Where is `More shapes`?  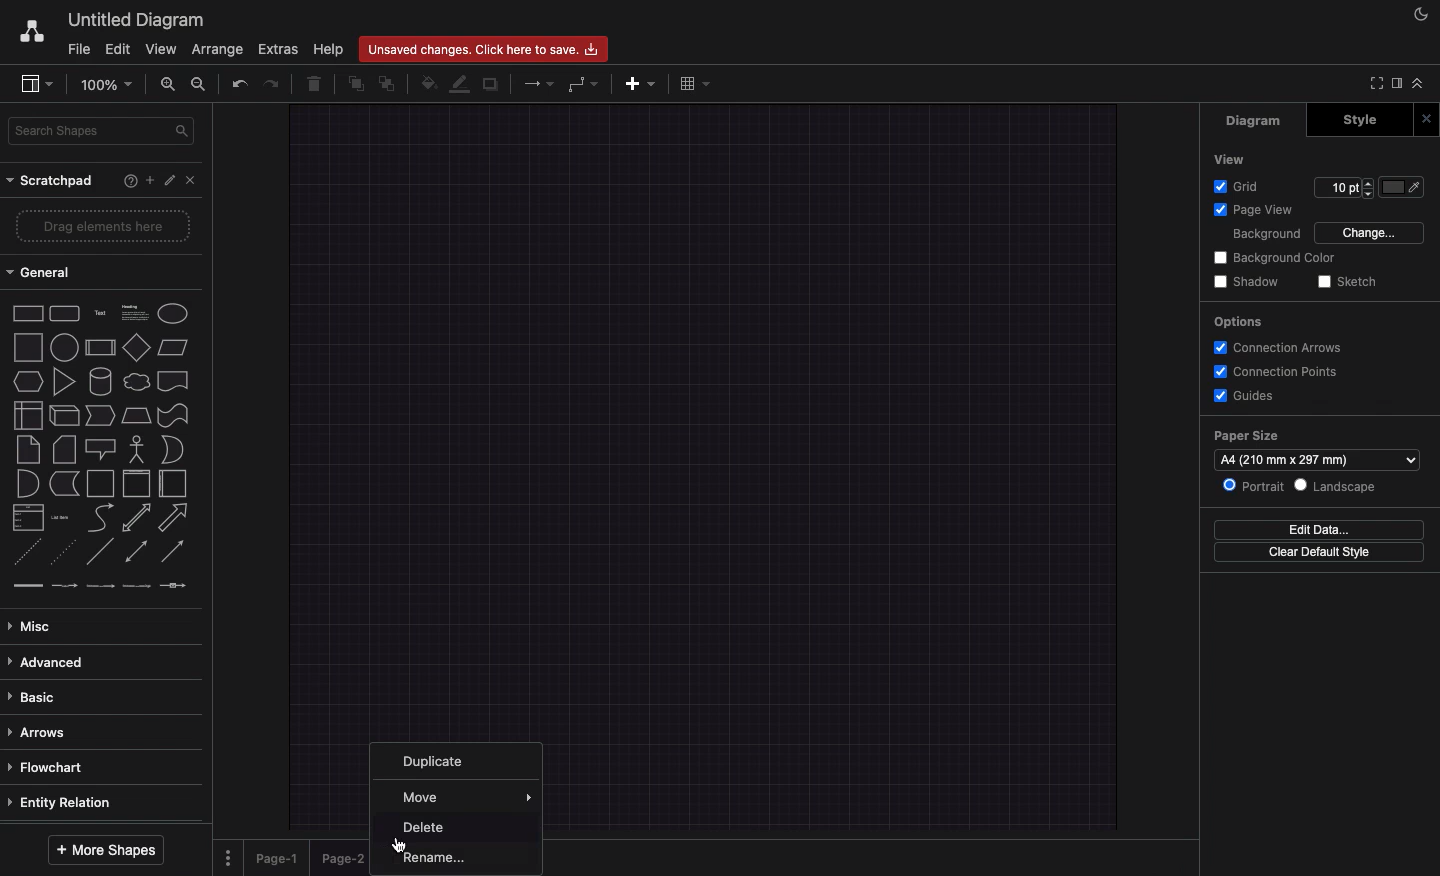 More shapes is located at coordinates (102, 850).